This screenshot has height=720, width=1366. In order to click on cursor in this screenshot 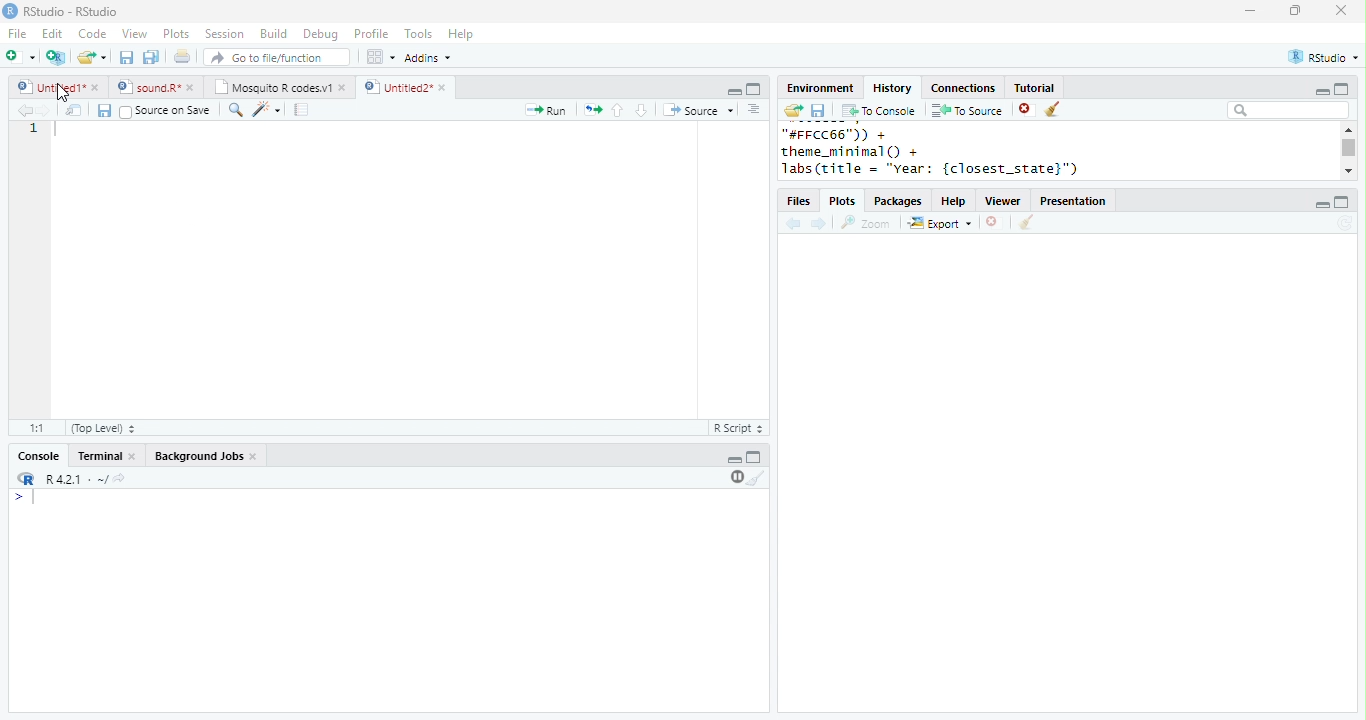, I will do `click(63, 93)`.